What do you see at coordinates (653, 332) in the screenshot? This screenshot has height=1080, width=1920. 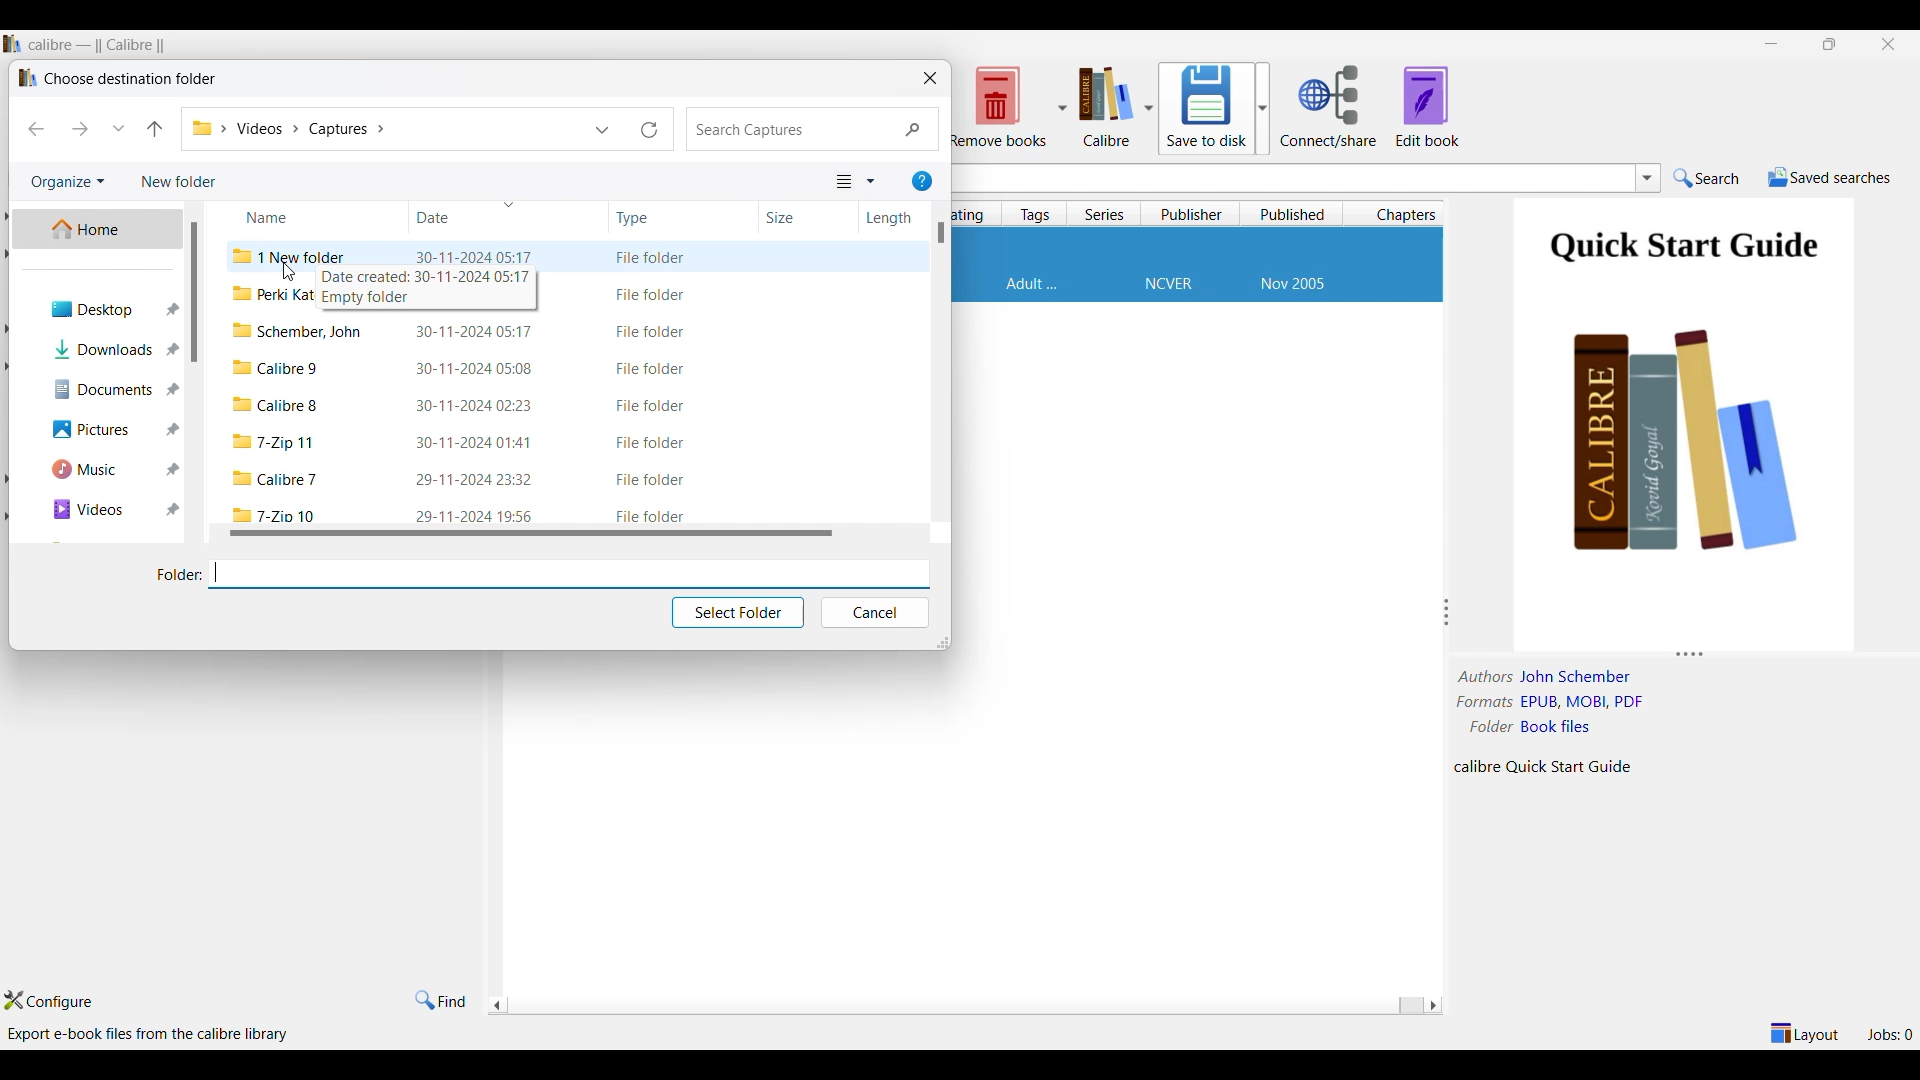 I see `file folder` at bounding box center [653, 332].